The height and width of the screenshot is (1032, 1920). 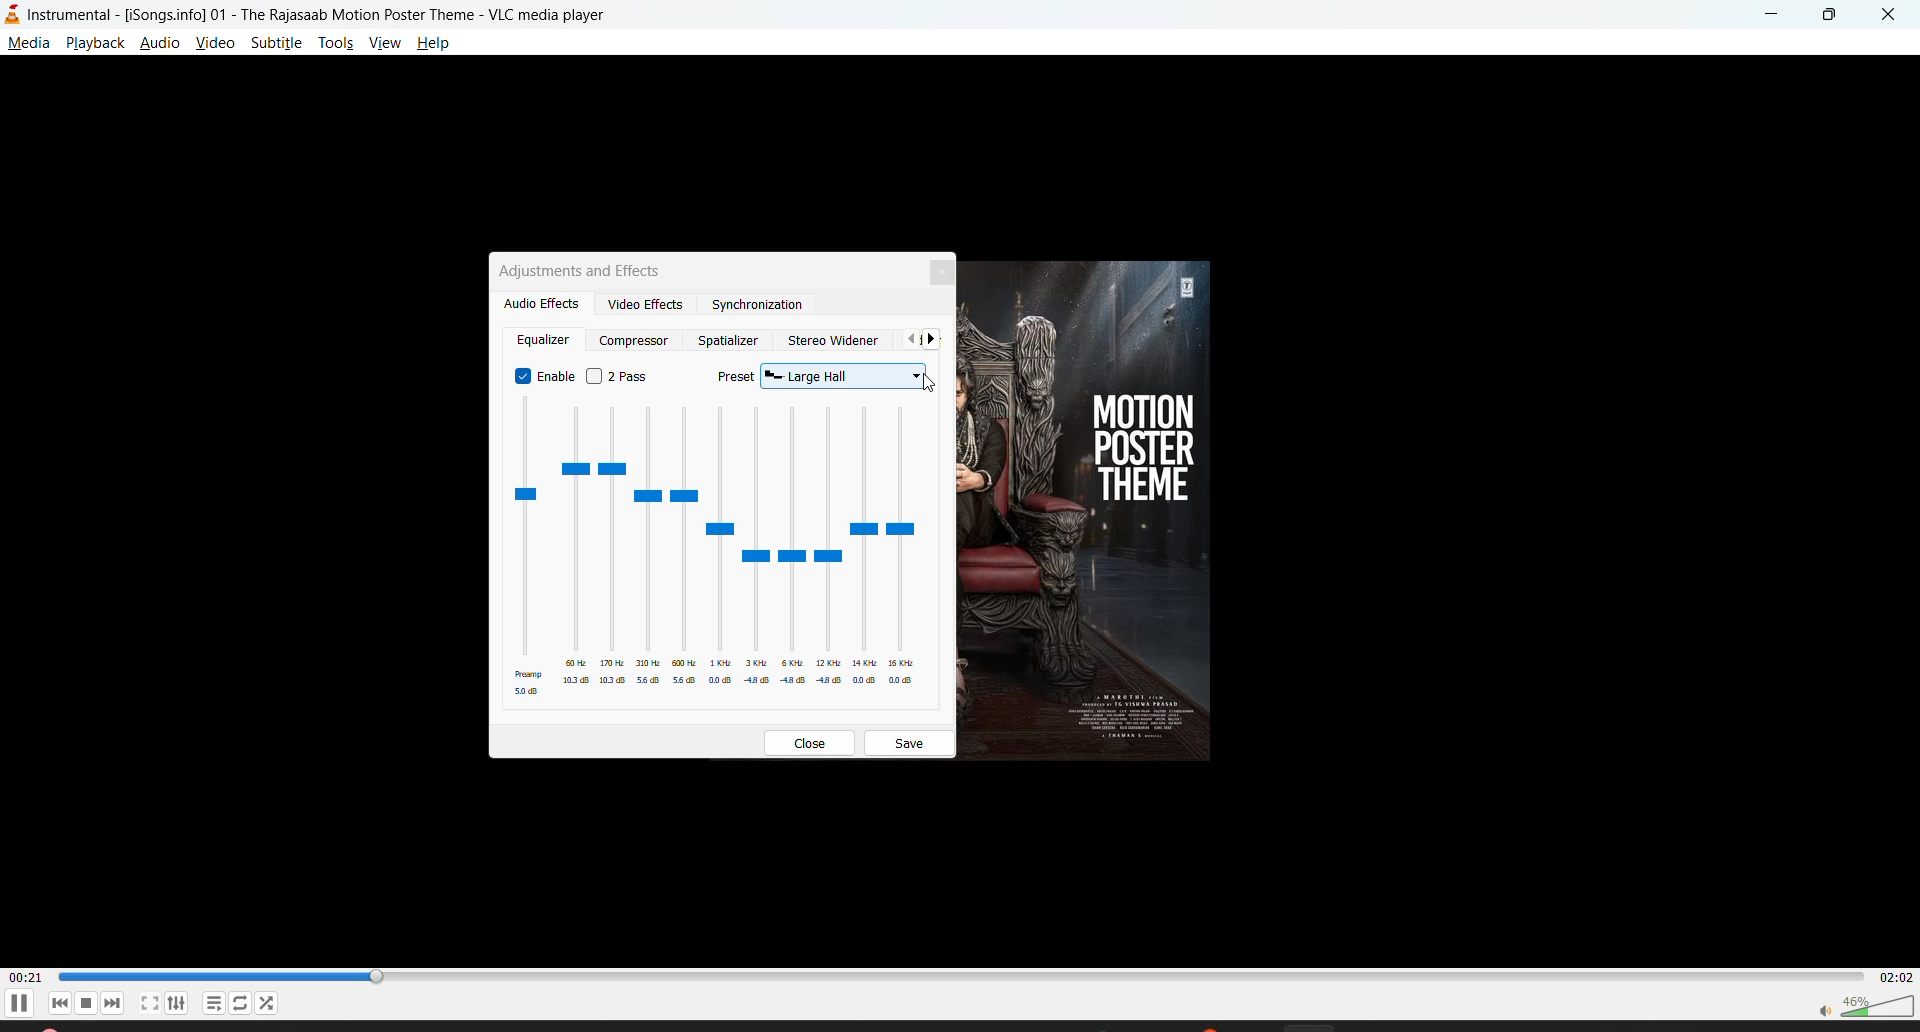 What do you see at coordinates (728, 340) in the screenshot?
I see `spatializer` at bounding box center [728, 340].